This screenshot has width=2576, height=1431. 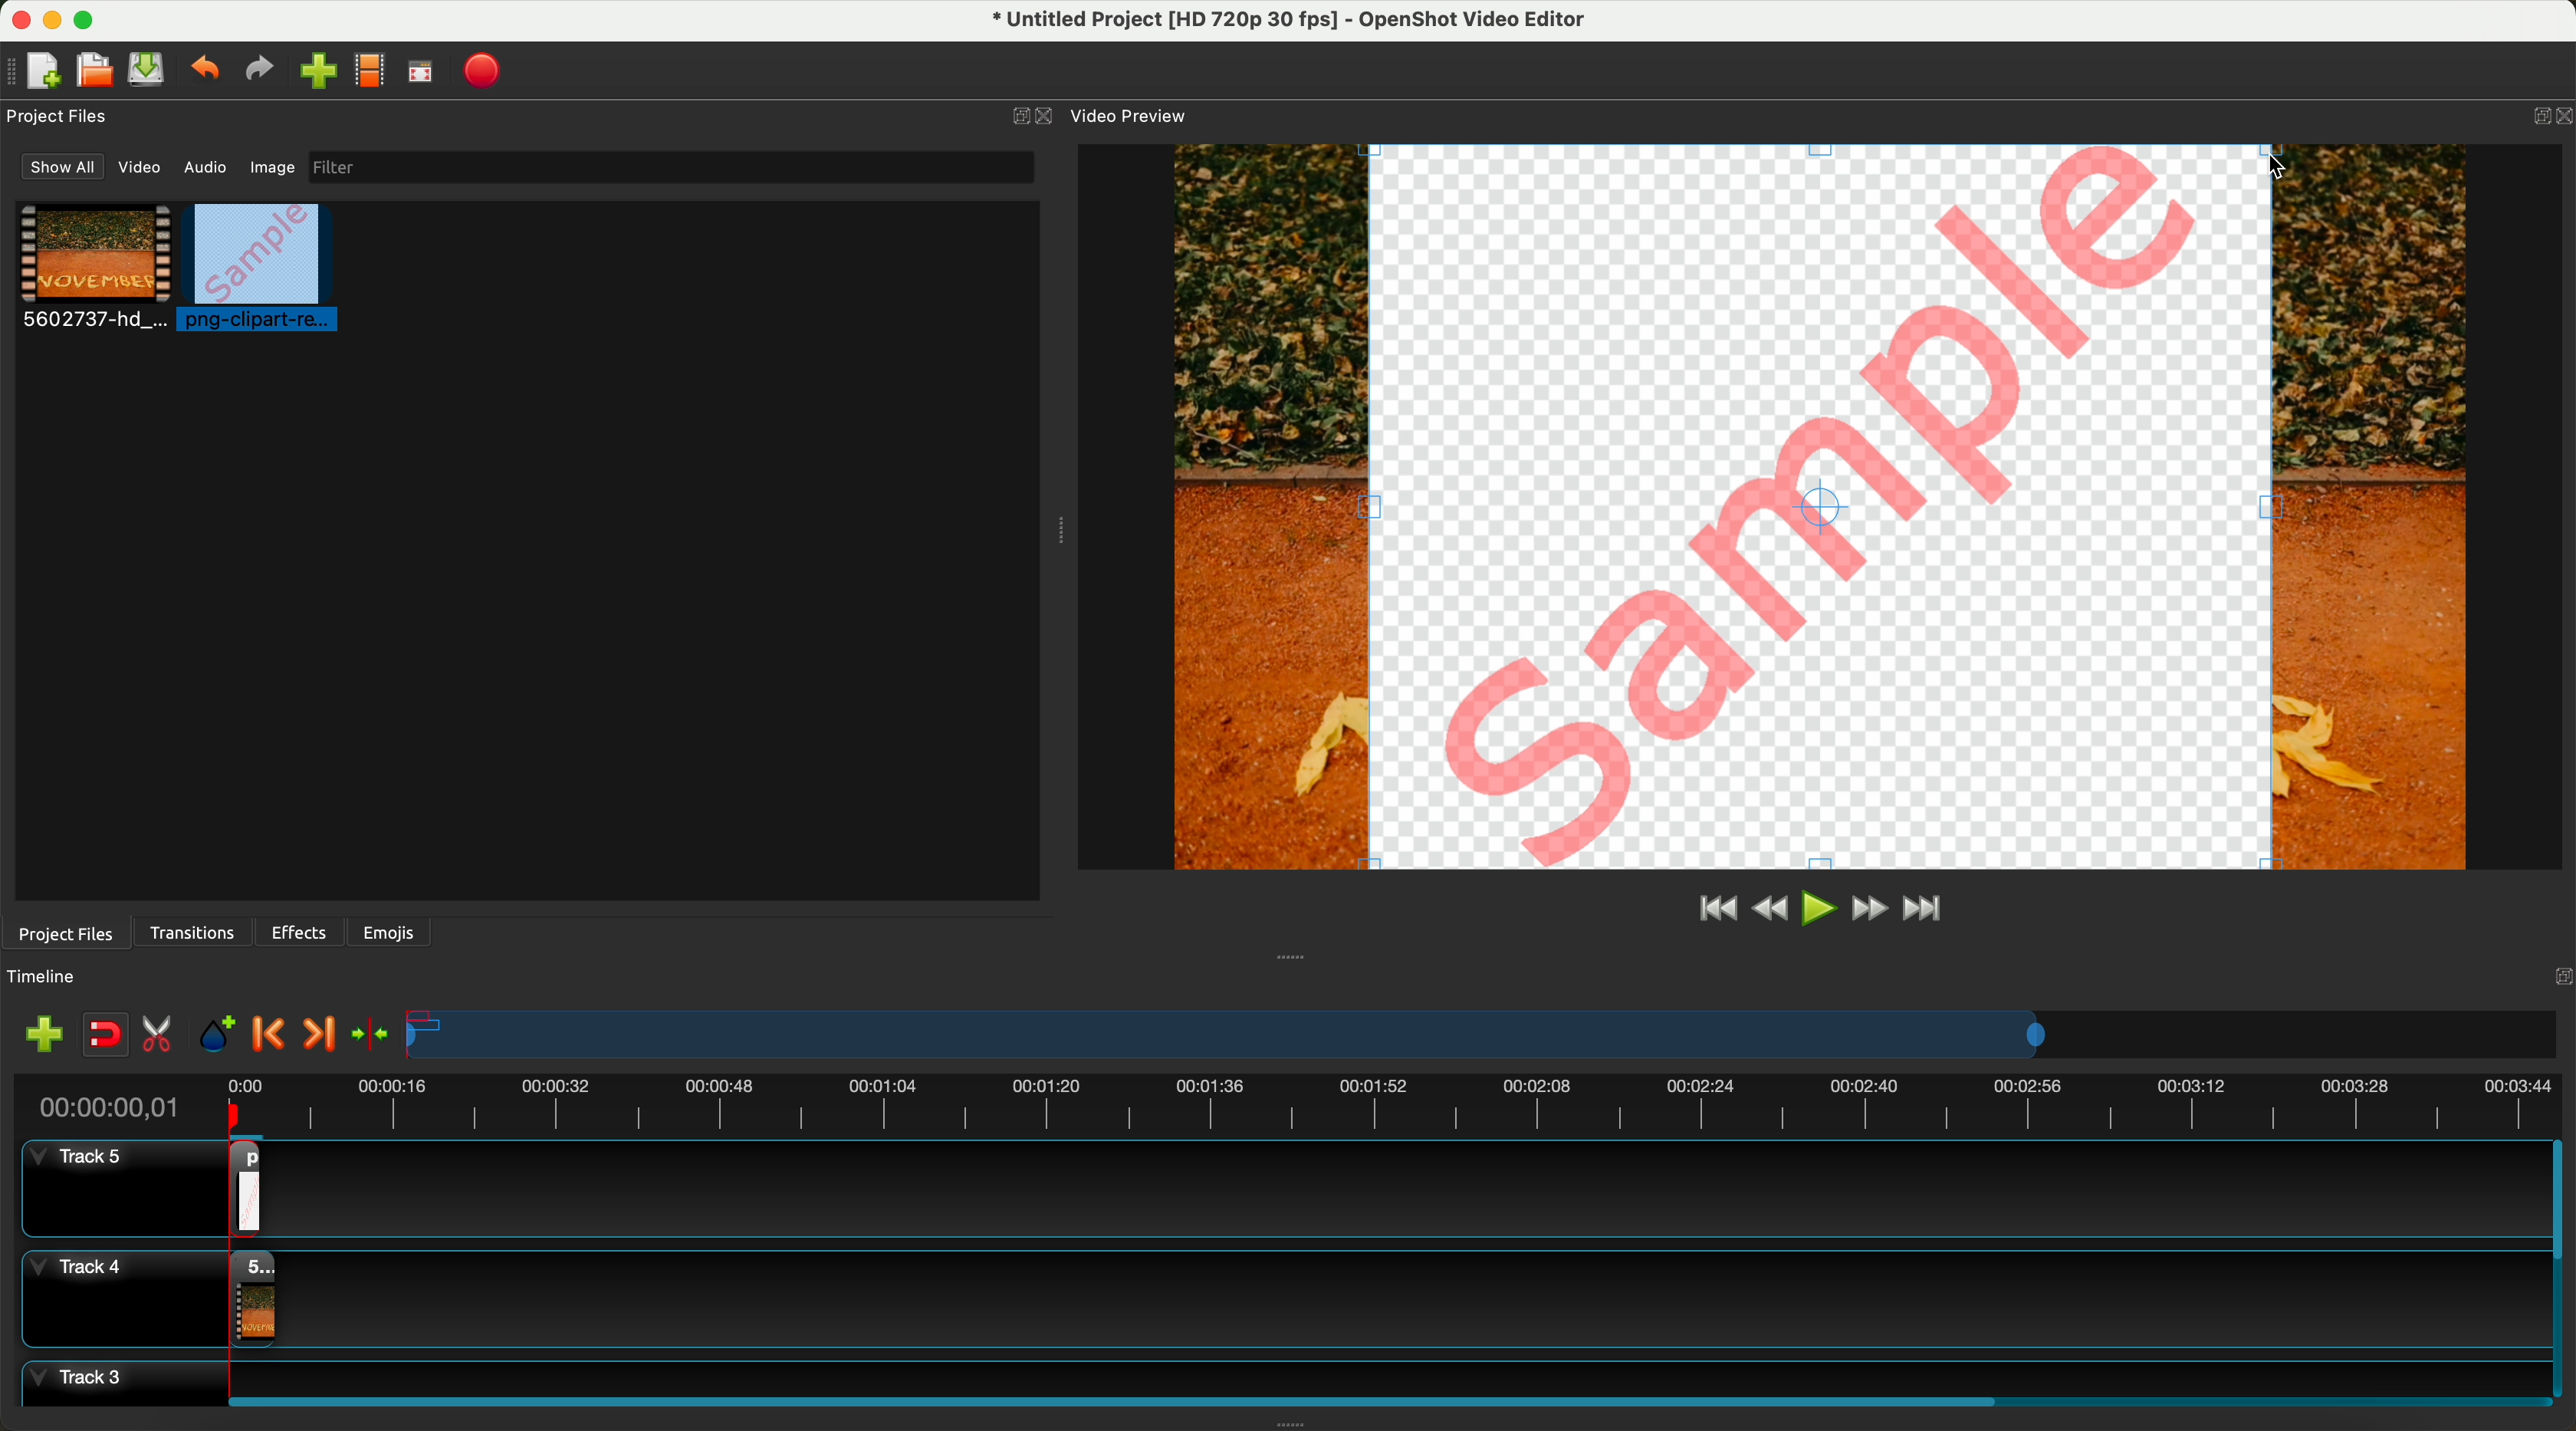 What do you see at coordinates (150, 70) in the screenshot?
I see `save file` at bounding box center [150, 70].